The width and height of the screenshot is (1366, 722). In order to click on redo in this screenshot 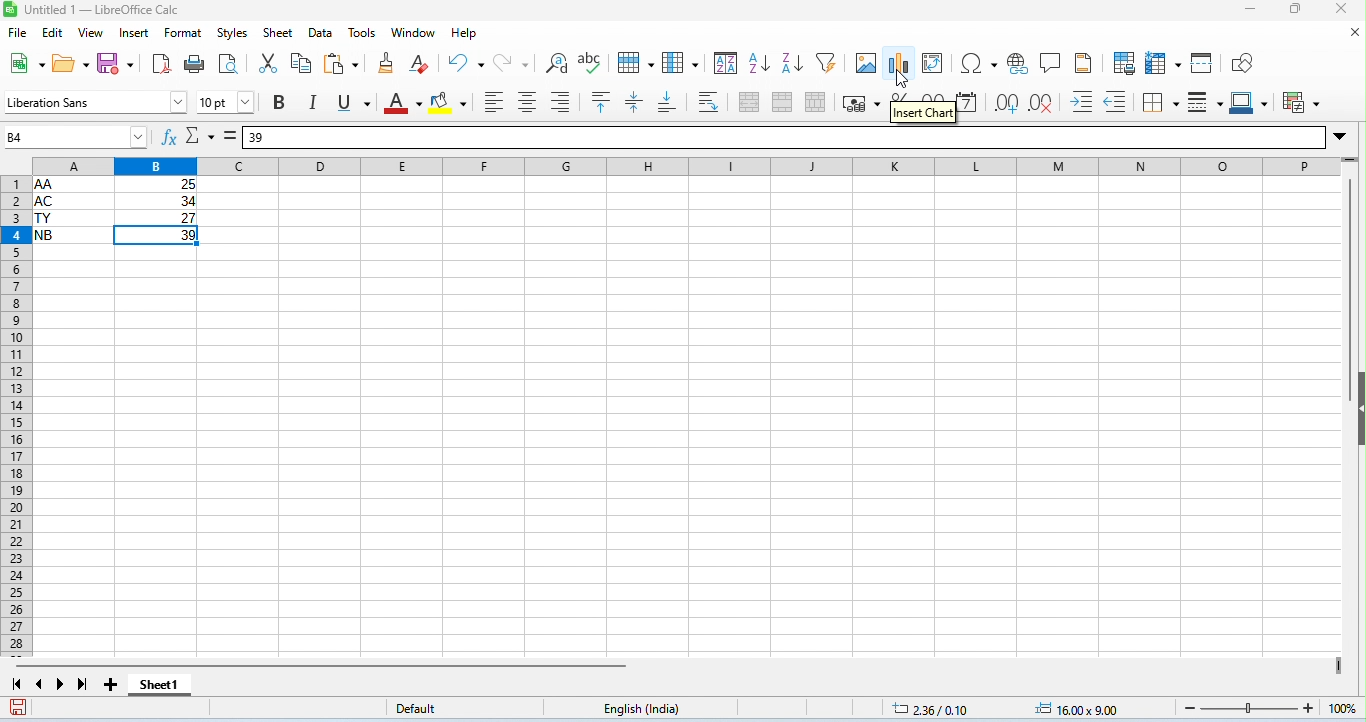, I will do `click(510, 64)`.